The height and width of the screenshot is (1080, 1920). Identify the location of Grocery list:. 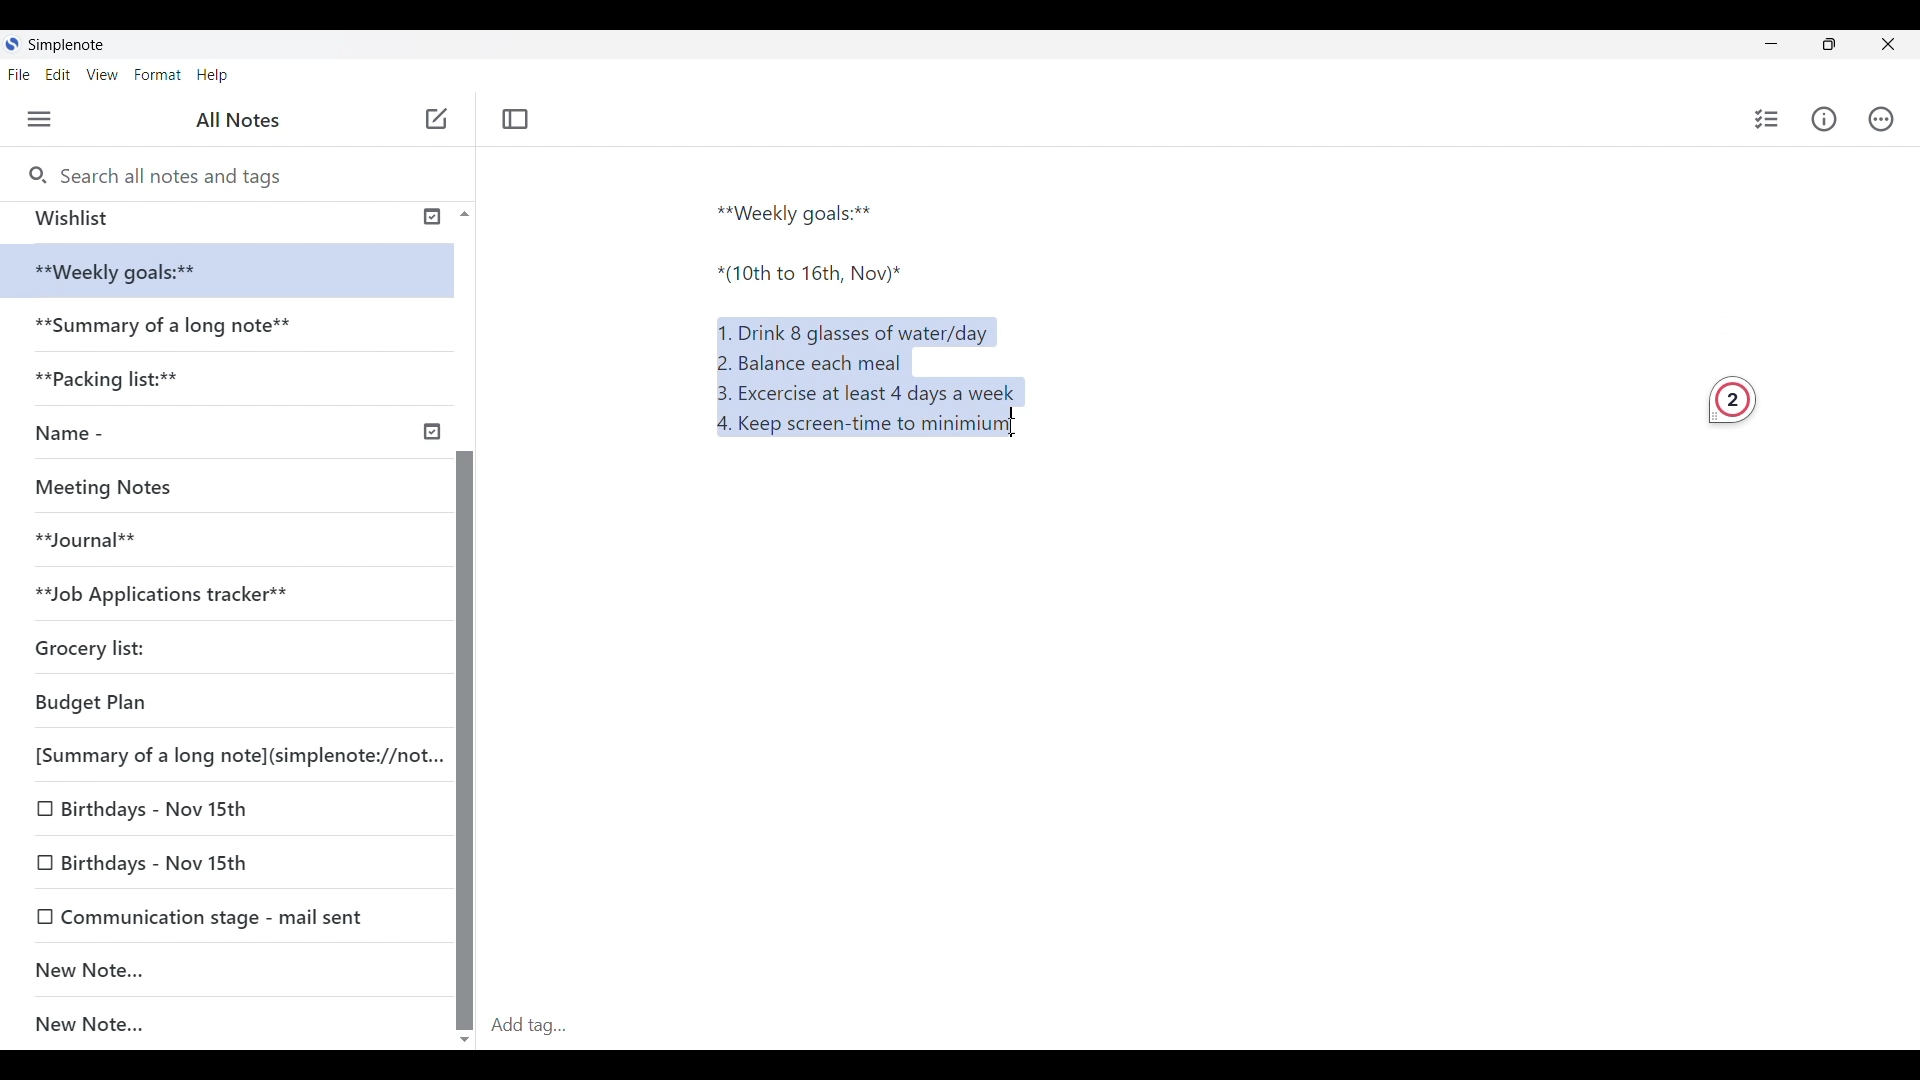
(121, 642).